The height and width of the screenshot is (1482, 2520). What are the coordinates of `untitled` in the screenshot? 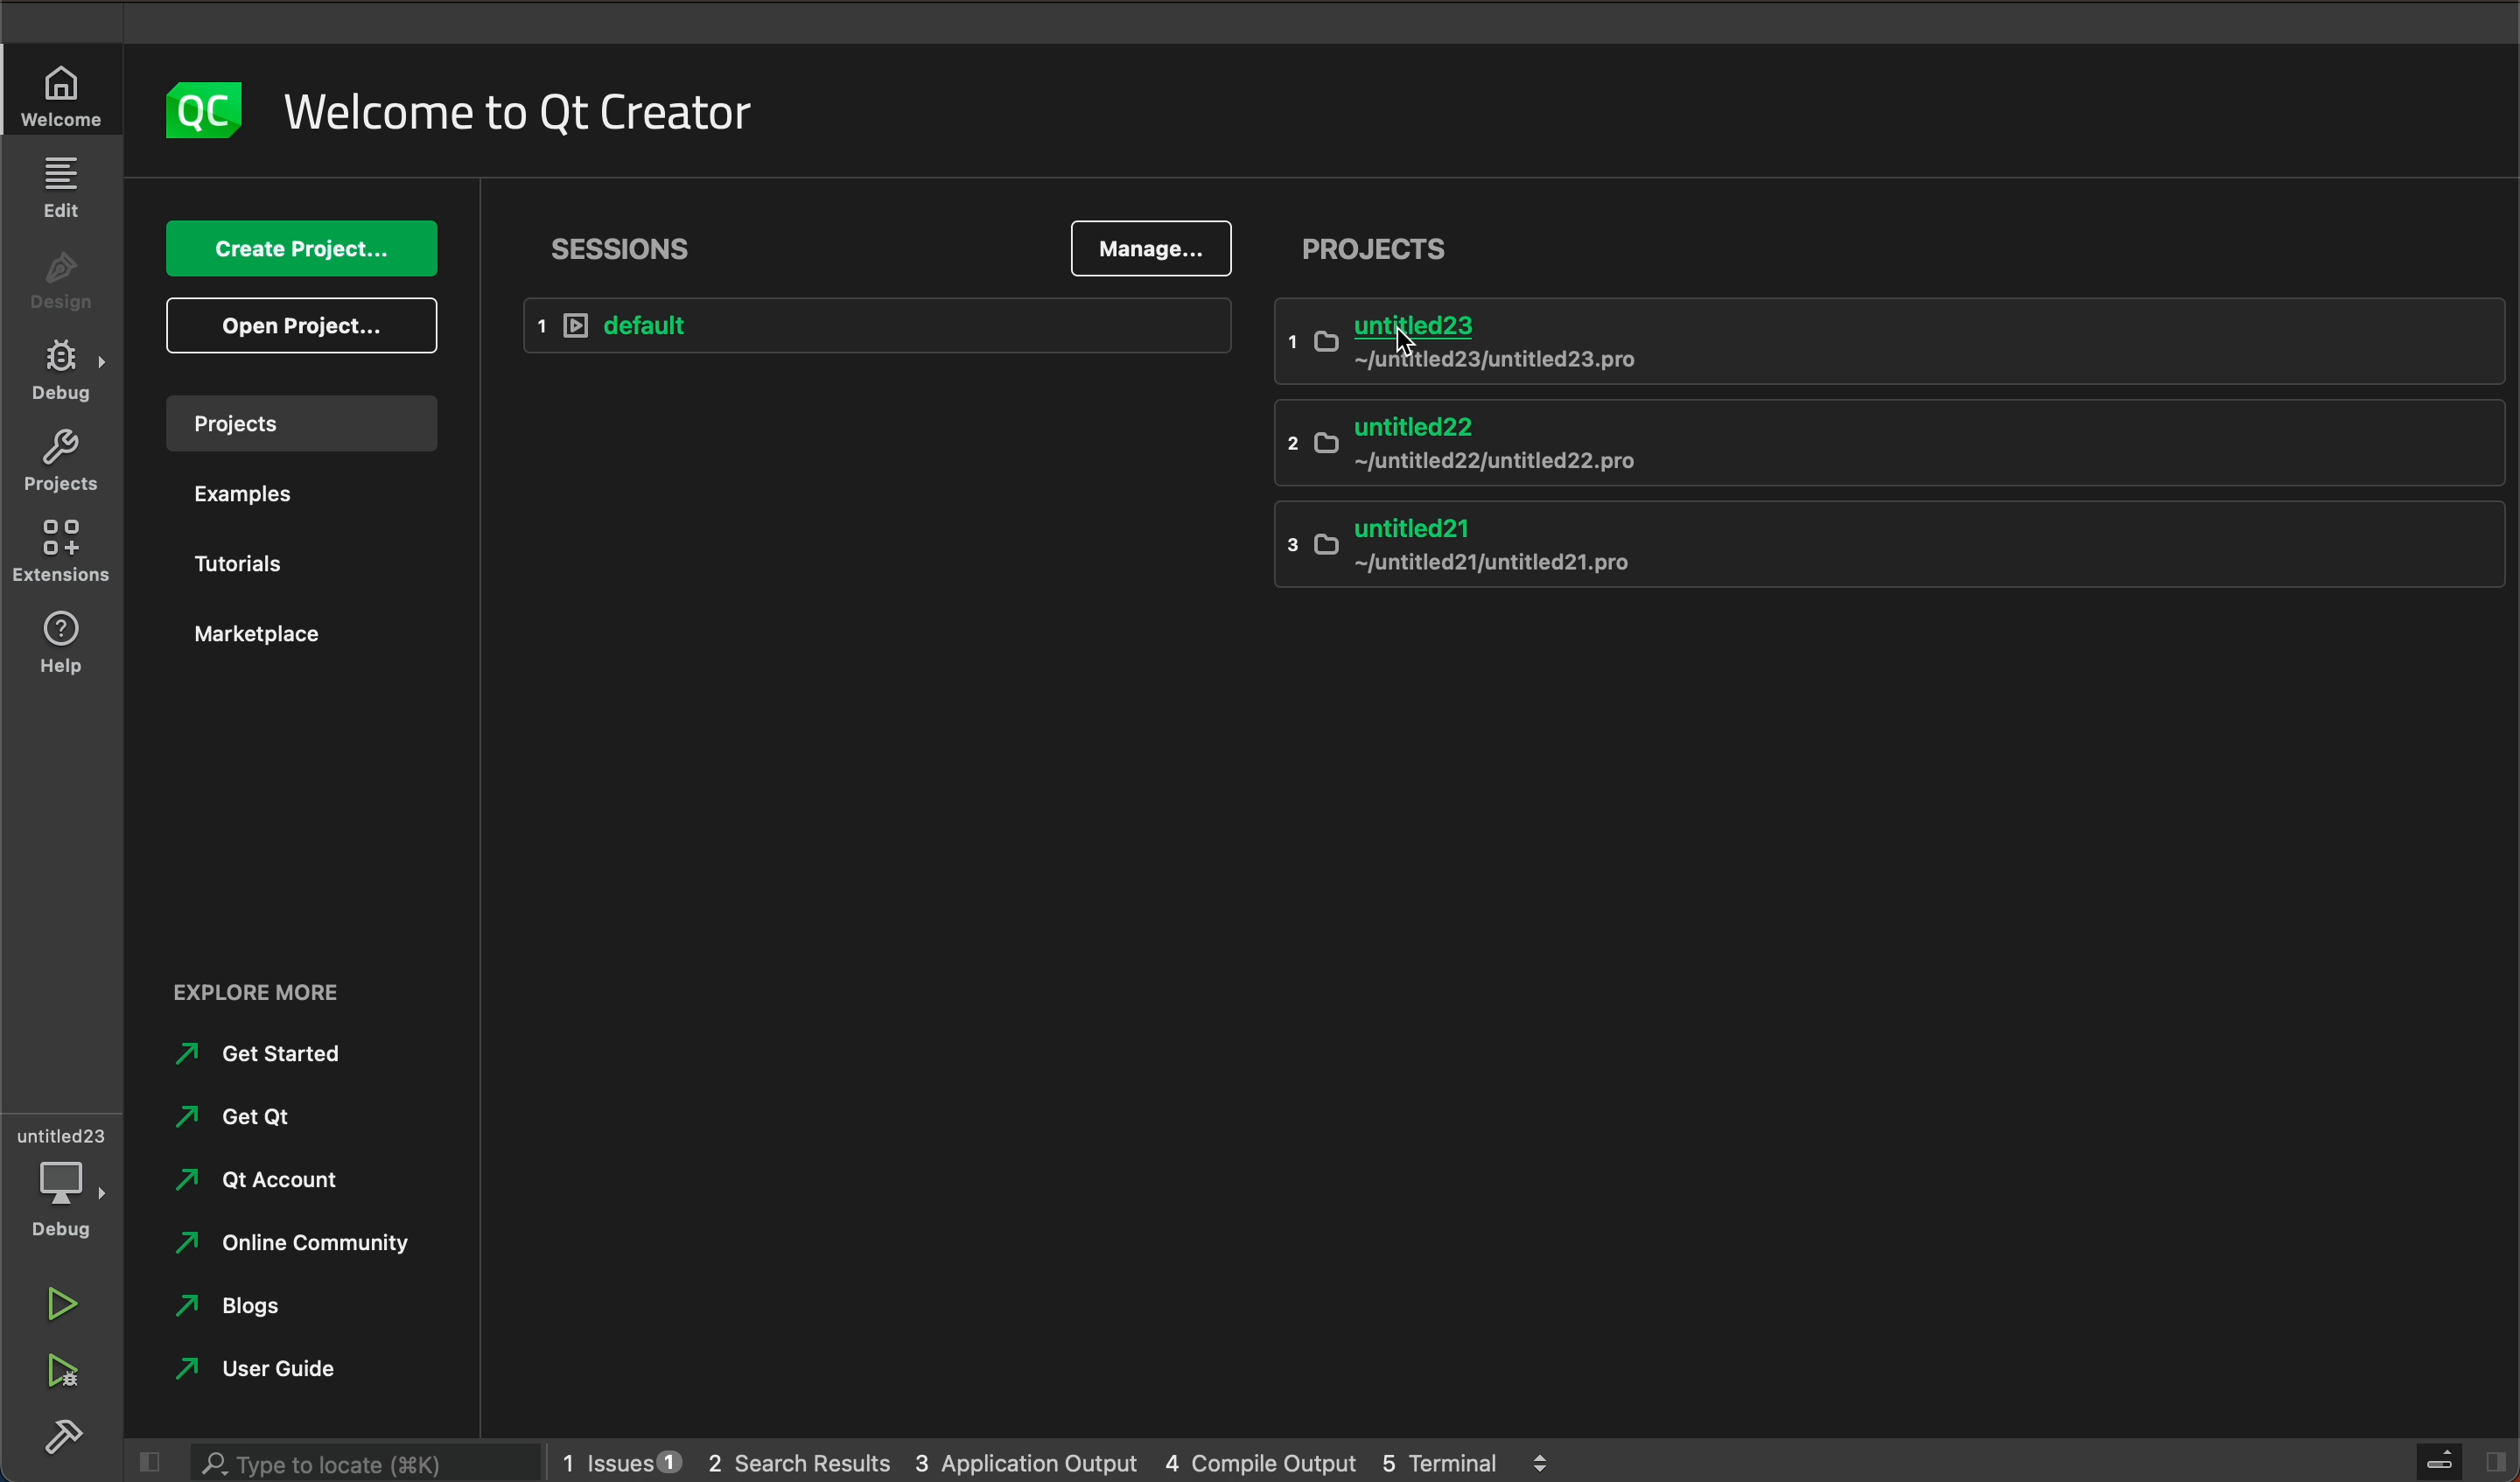 It's located at (1882, 443).